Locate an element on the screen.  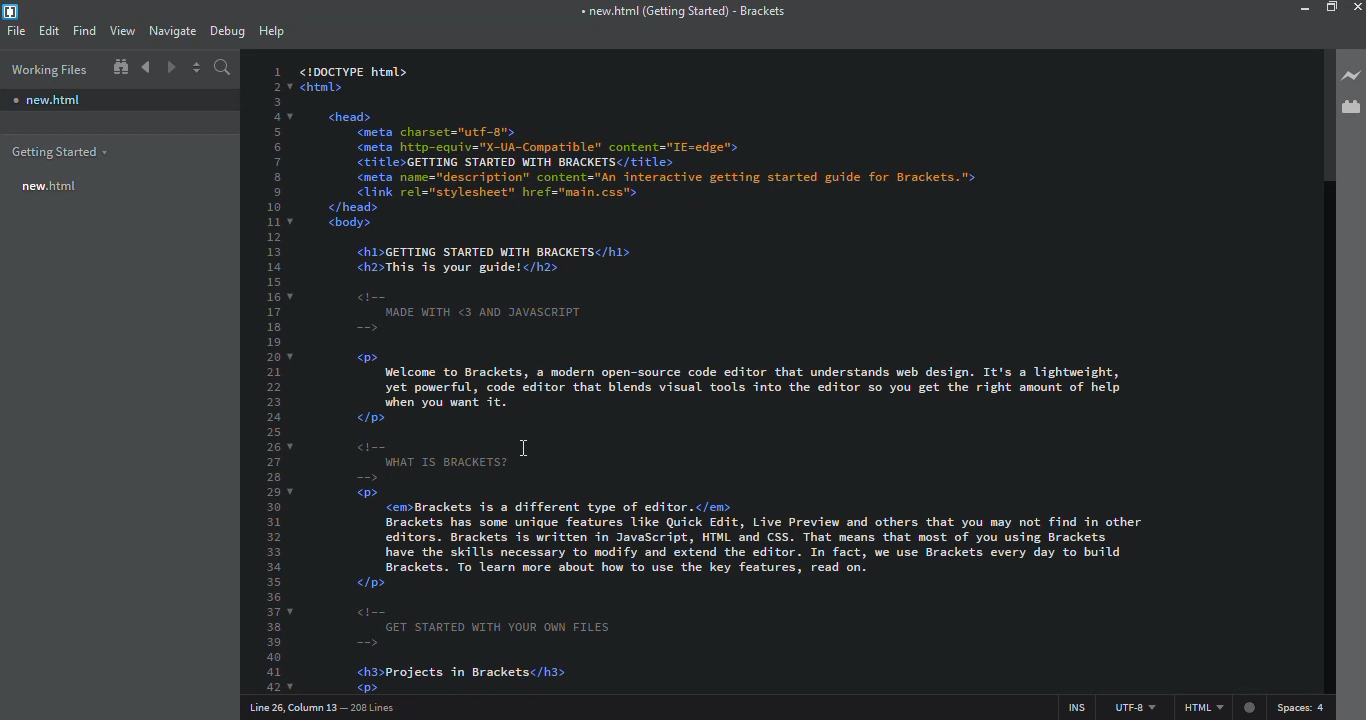
show in file tree is located at coordinates (120, 68).